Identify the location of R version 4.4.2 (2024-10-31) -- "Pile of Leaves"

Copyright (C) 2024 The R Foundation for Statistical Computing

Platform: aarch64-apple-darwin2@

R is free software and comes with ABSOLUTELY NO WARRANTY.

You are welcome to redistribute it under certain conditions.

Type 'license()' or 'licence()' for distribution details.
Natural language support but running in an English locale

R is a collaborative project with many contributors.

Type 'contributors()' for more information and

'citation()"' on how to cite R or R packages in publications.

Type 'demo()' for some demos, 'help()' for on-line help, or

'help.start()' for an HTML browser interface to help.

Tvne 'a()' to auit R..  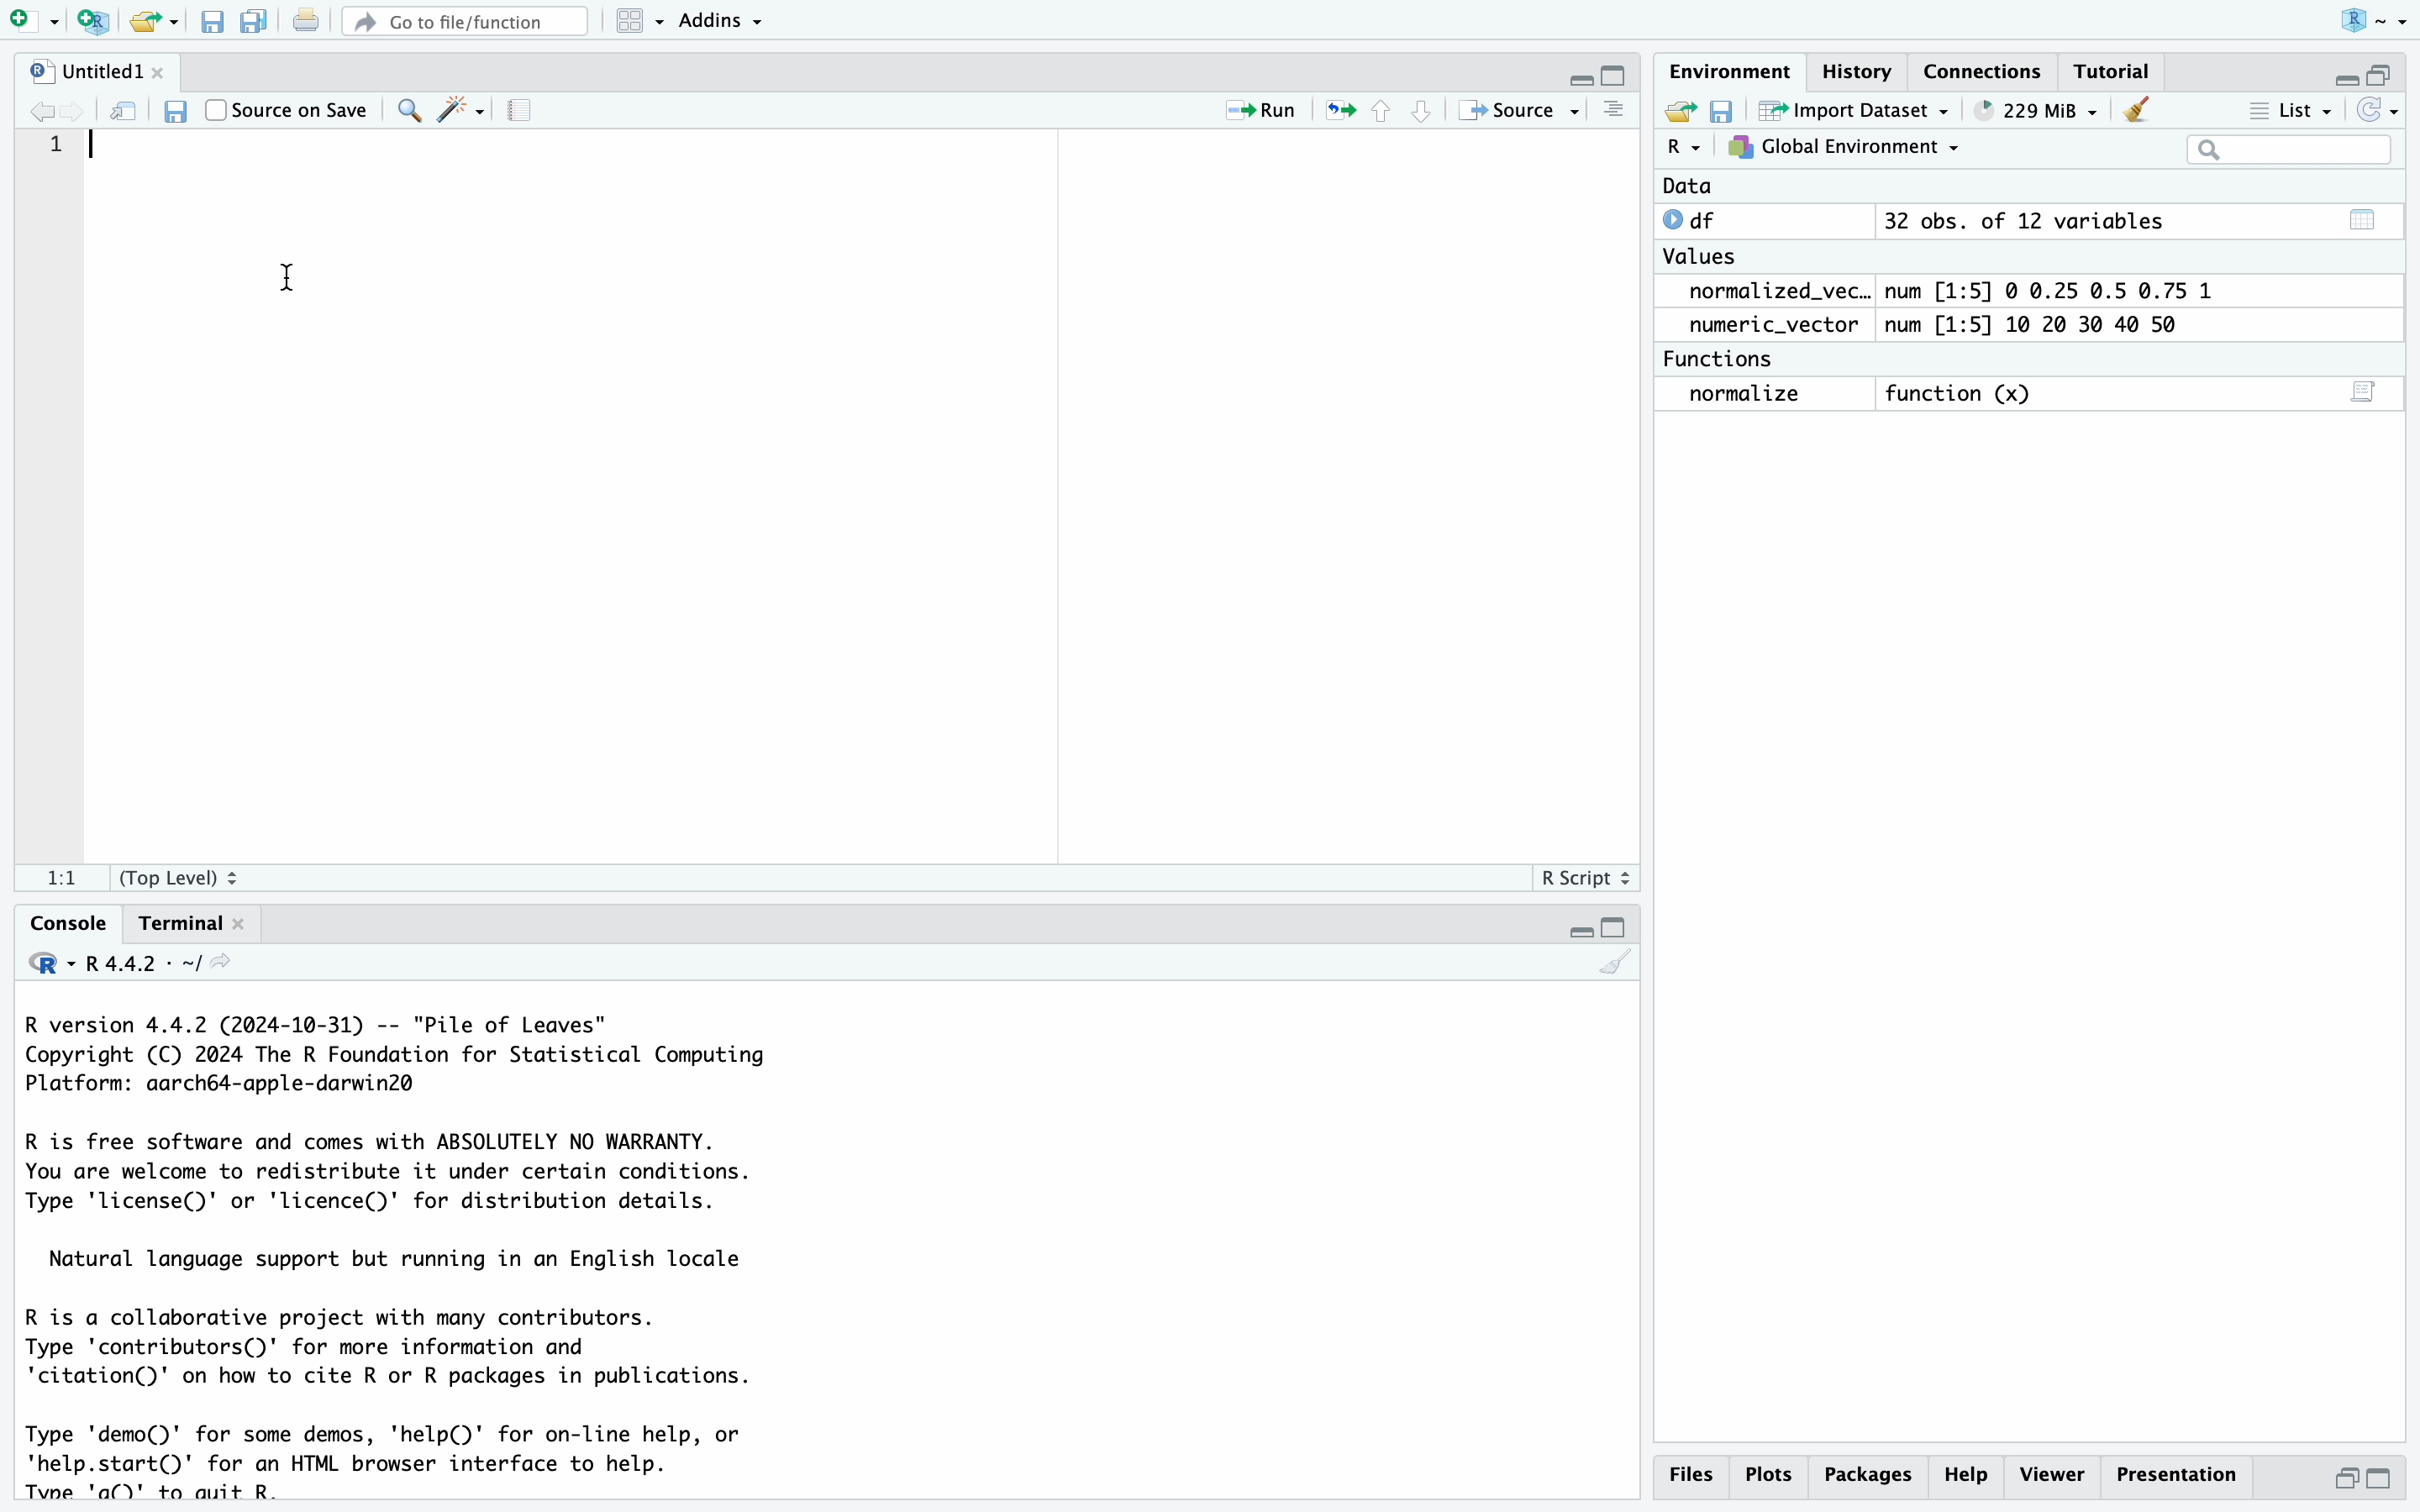
(397, 1256).